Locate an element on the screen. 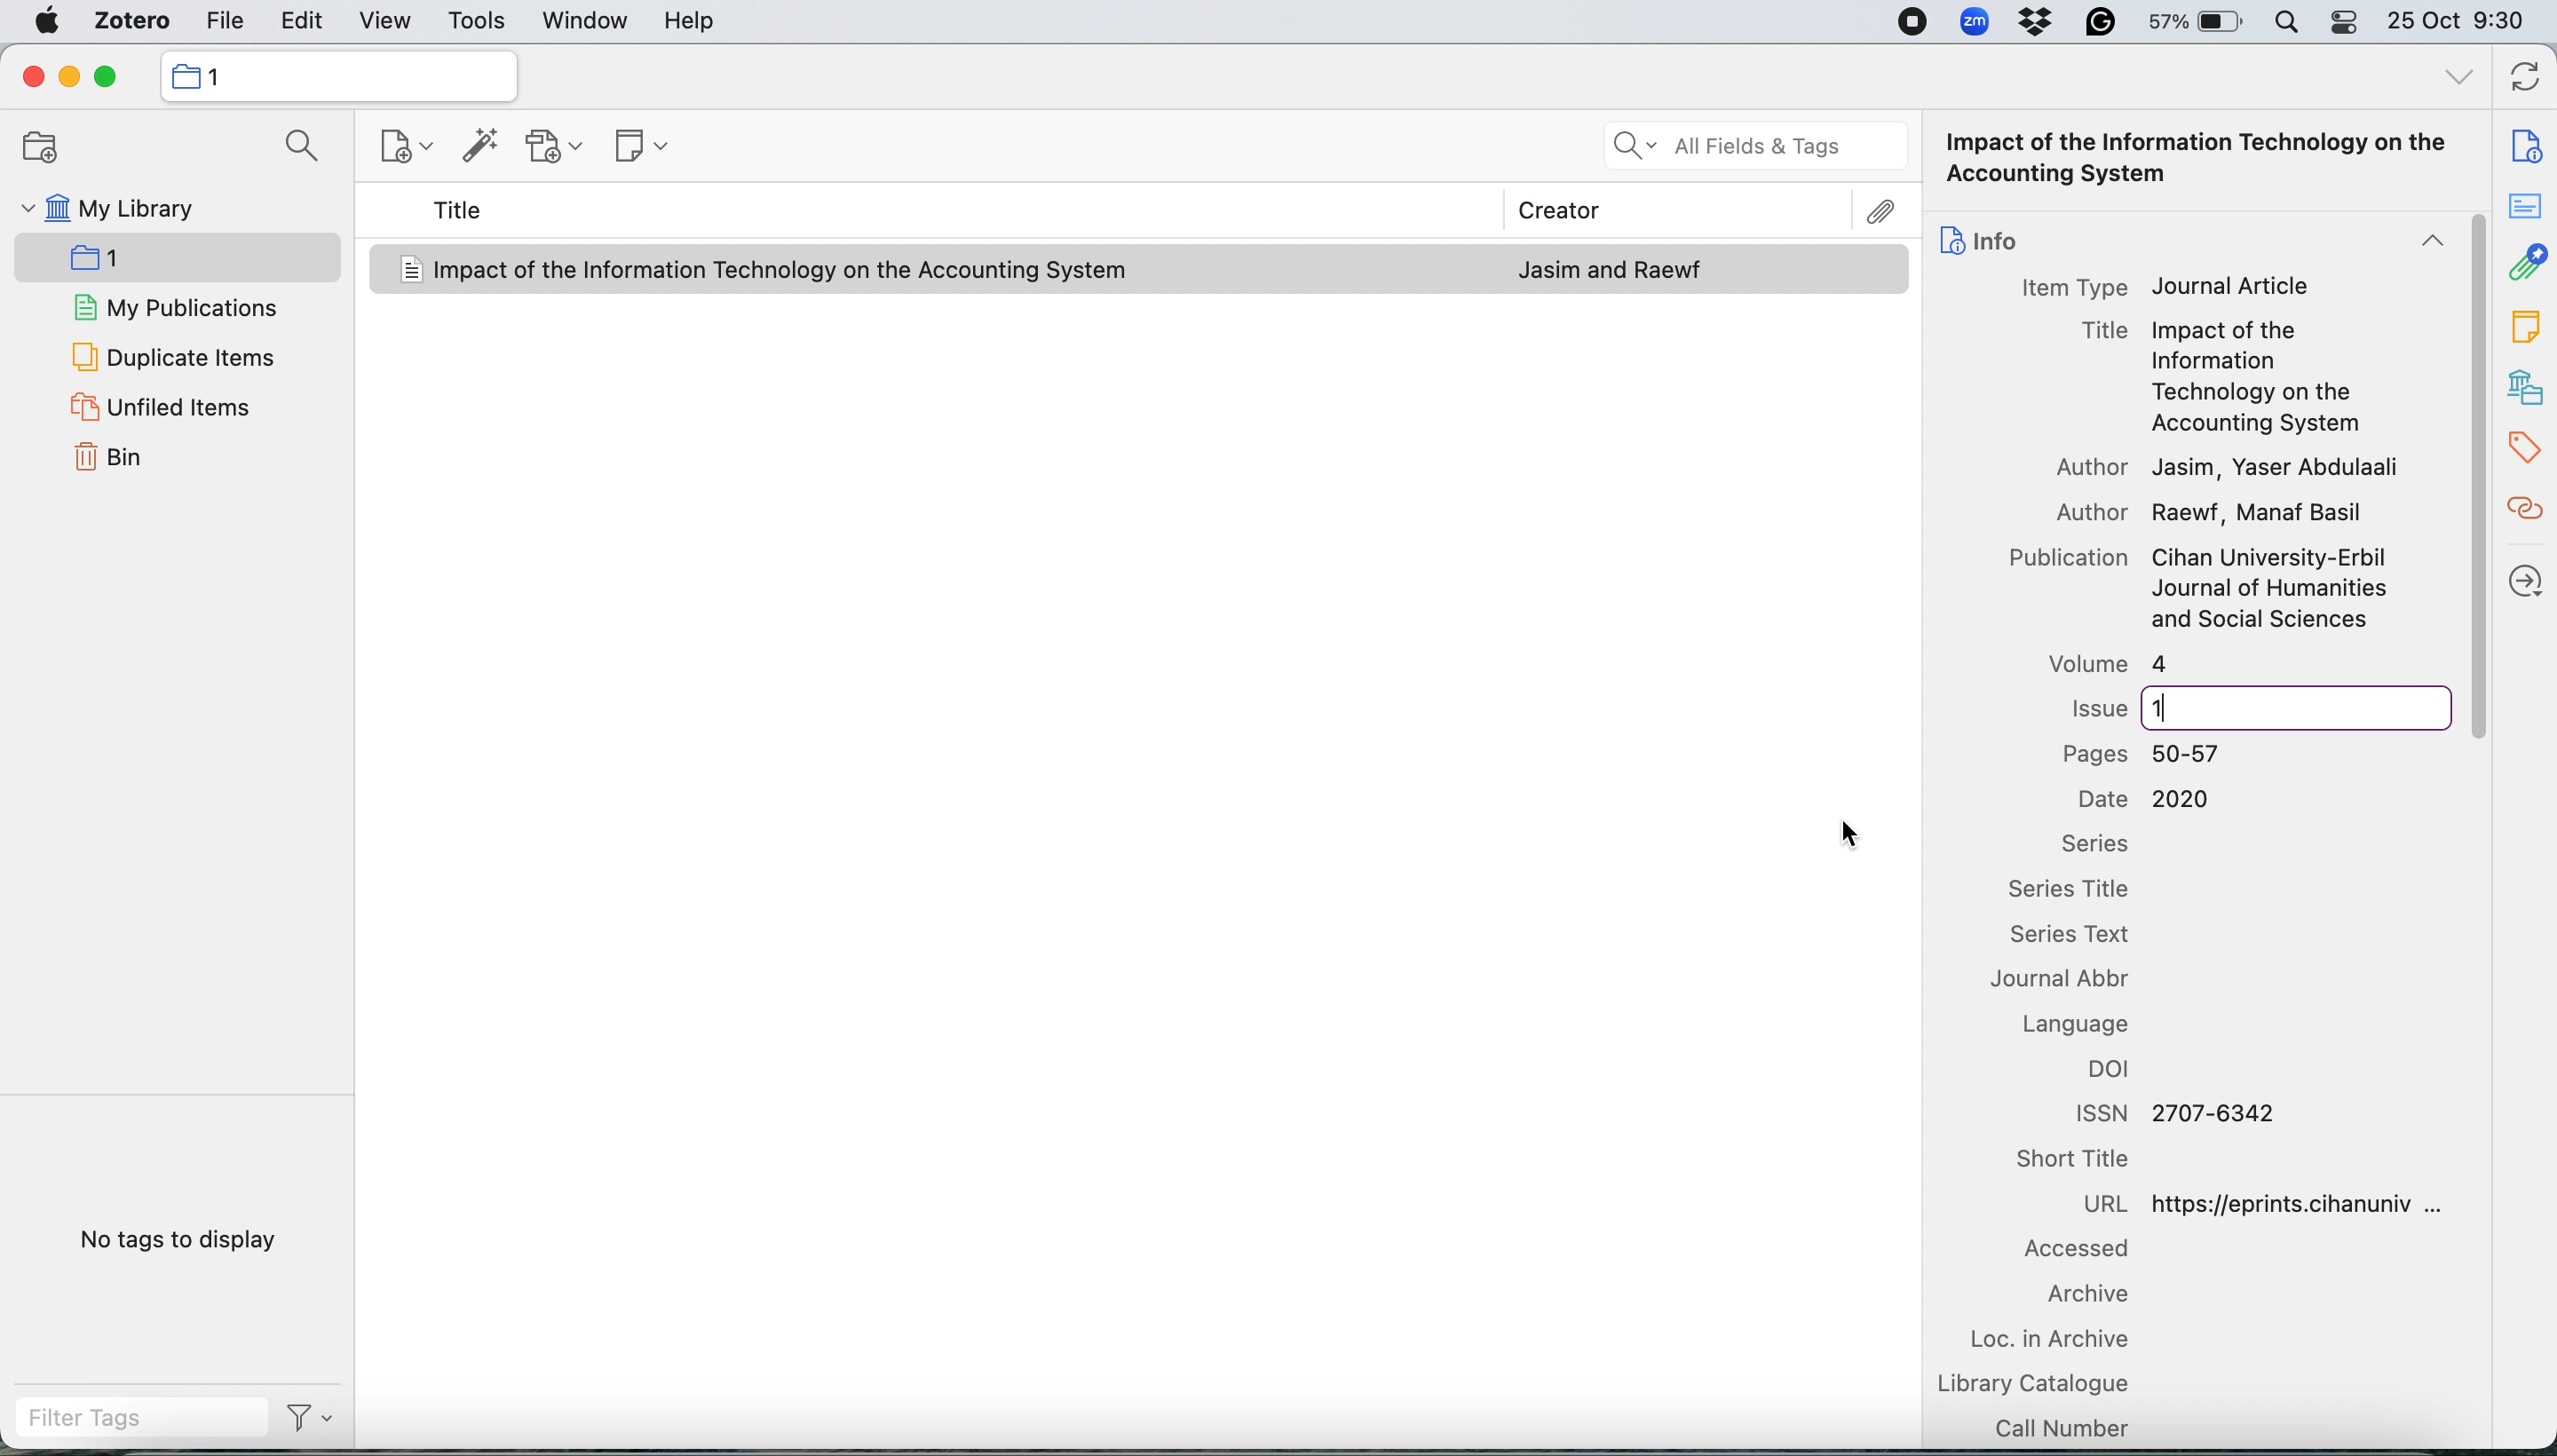 This screenshot has height=1456, width=2557. related is located at coordinates (2523, 516).